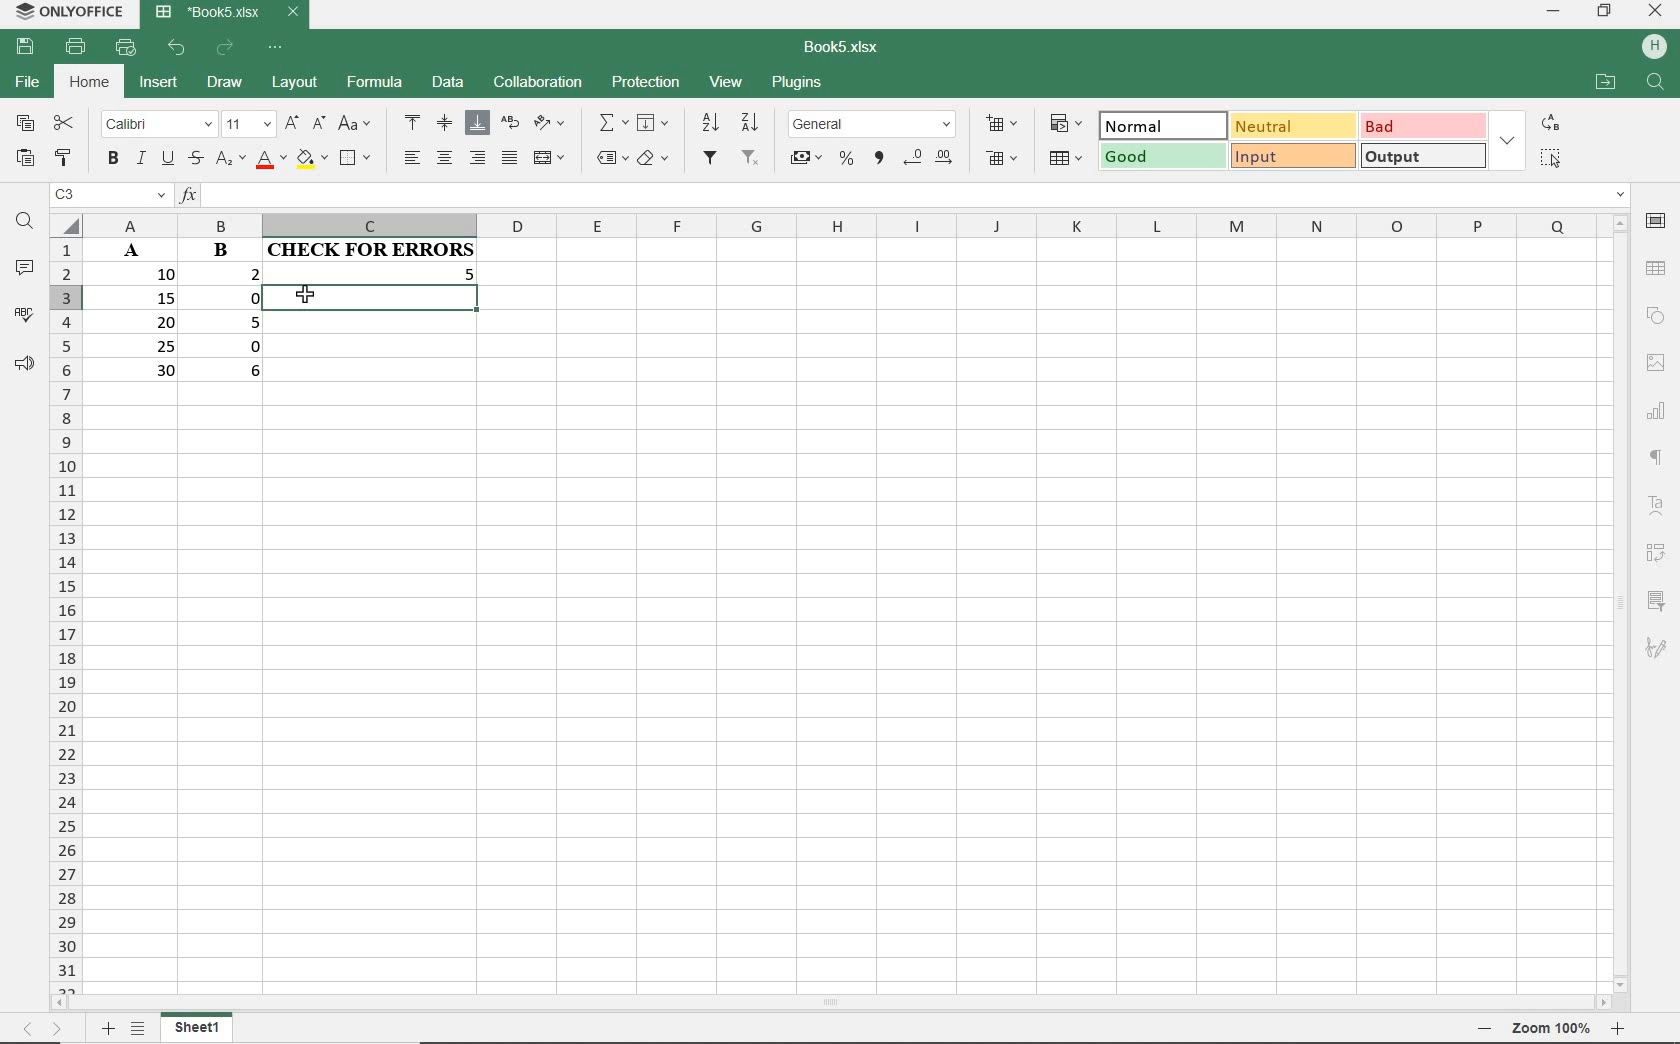 The height and width of the screenshot is (1044, 1680). Describe the element at coordinates (194, 160) in the screenshot. I see `STRIKETHROUGH` at that location.